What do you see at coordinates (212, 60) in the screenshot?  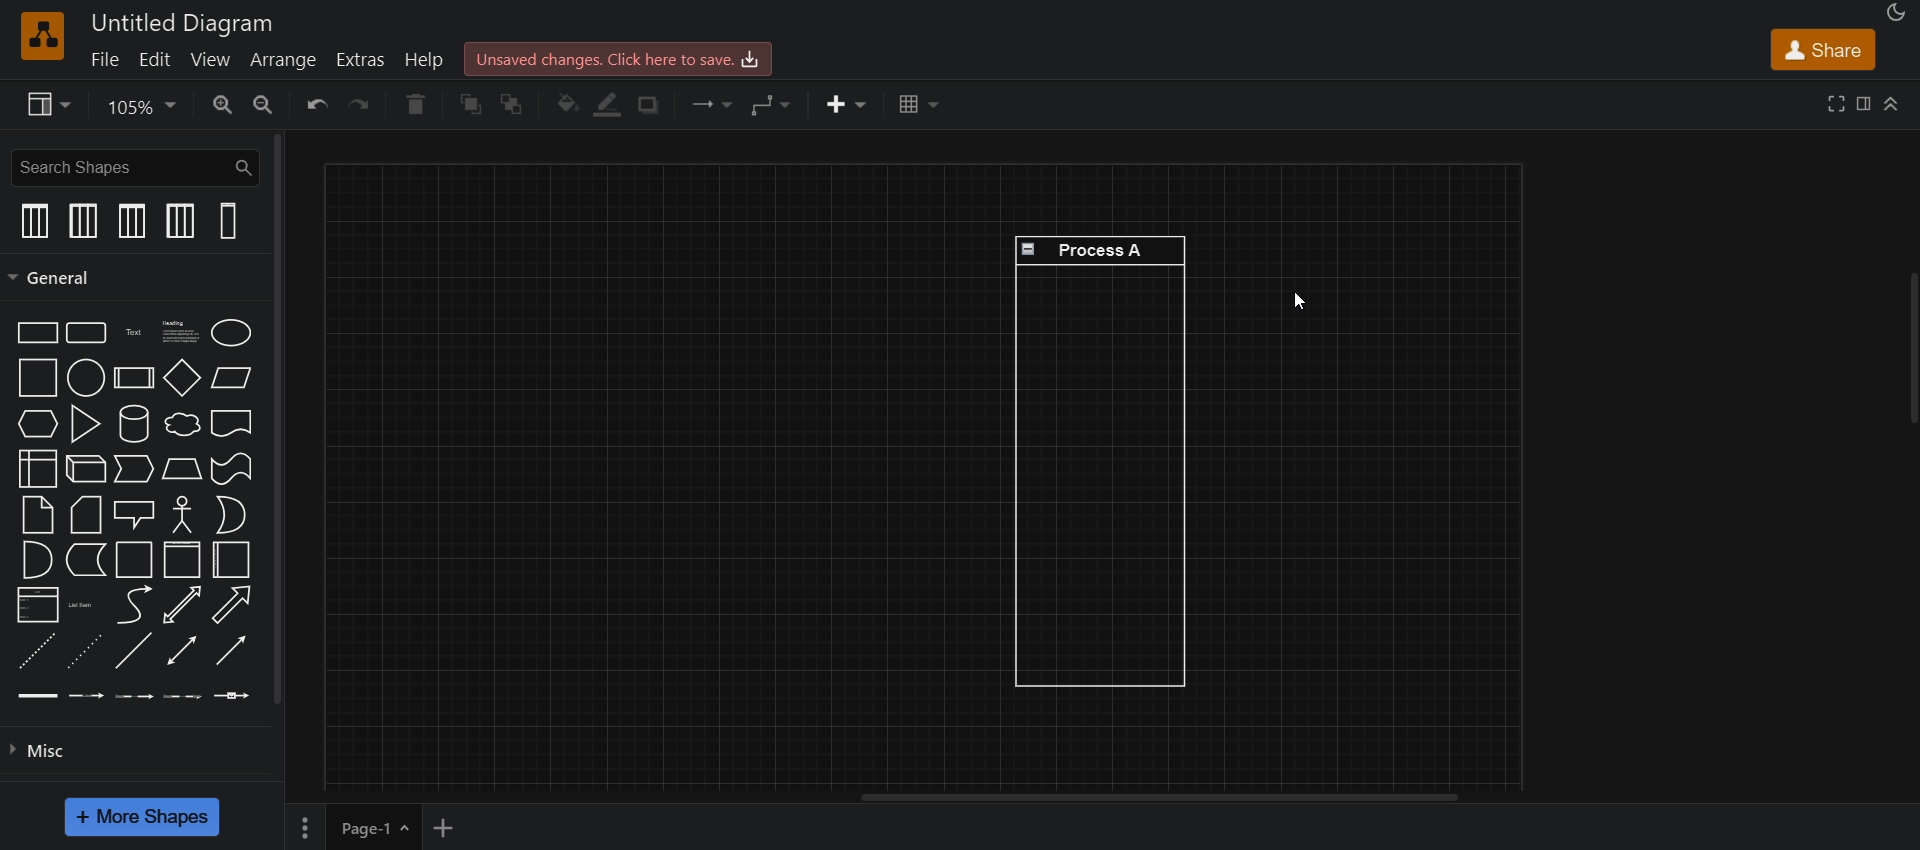 I see `view` at bounding box center [212, 60].